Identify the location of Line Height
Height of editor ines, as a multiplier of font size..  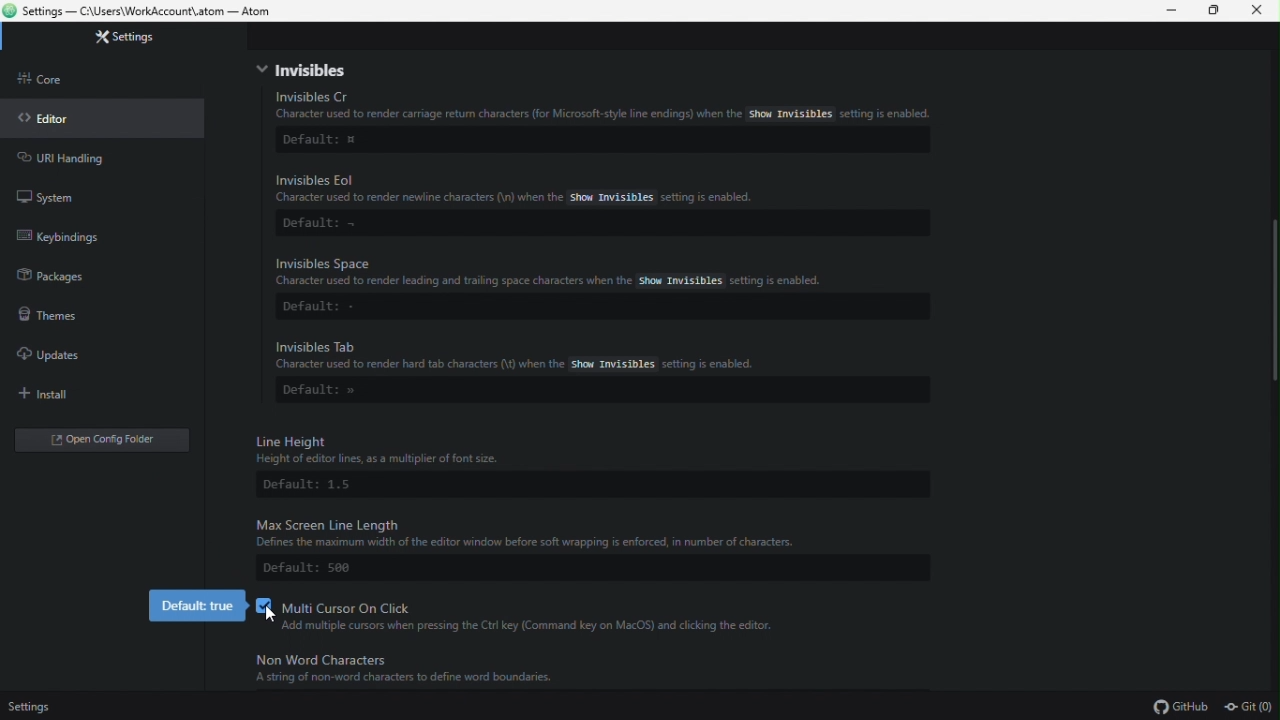
(515, 448).